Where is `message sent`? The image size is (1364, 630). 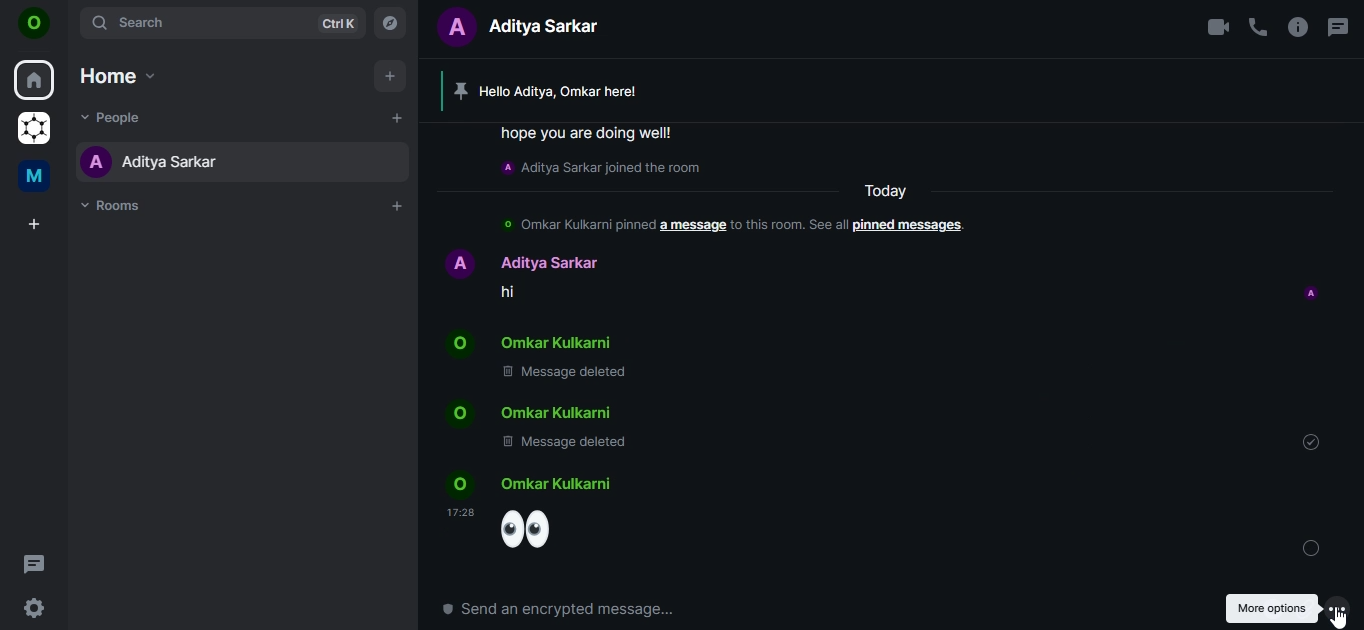
message sent is located at coordinates (1311, 441).